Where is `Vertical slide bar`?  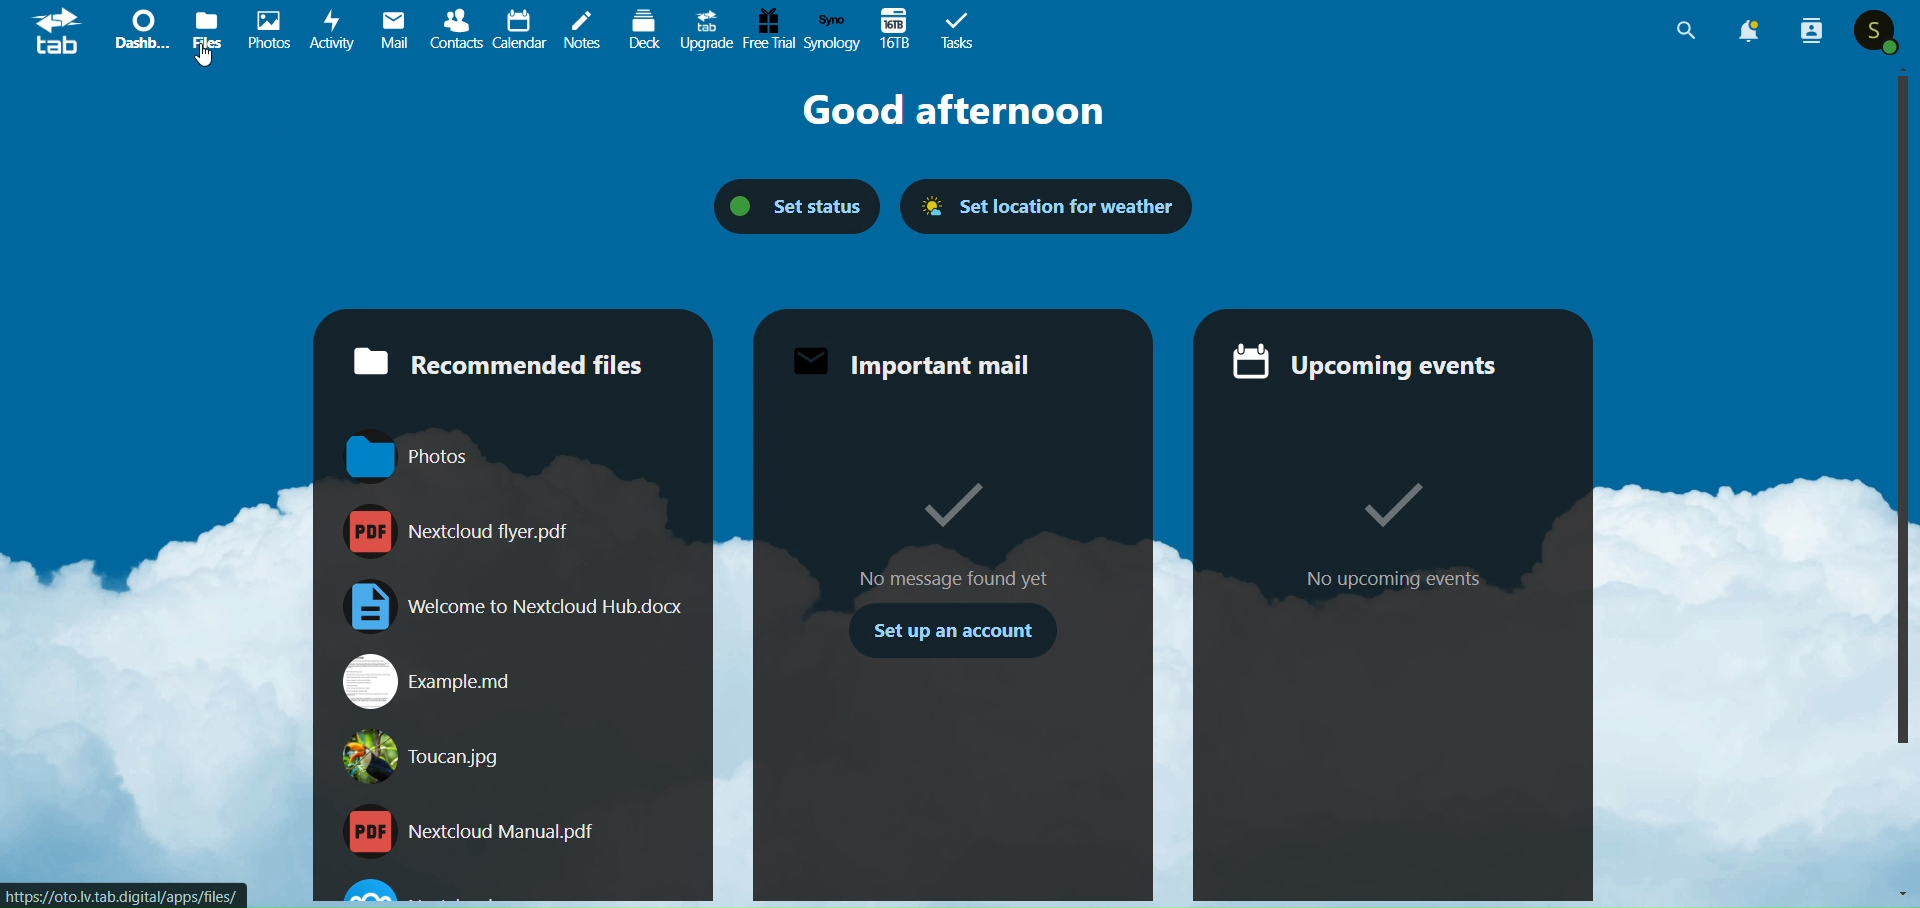 Vertical slide bar is located at coordinates (1901, 406).